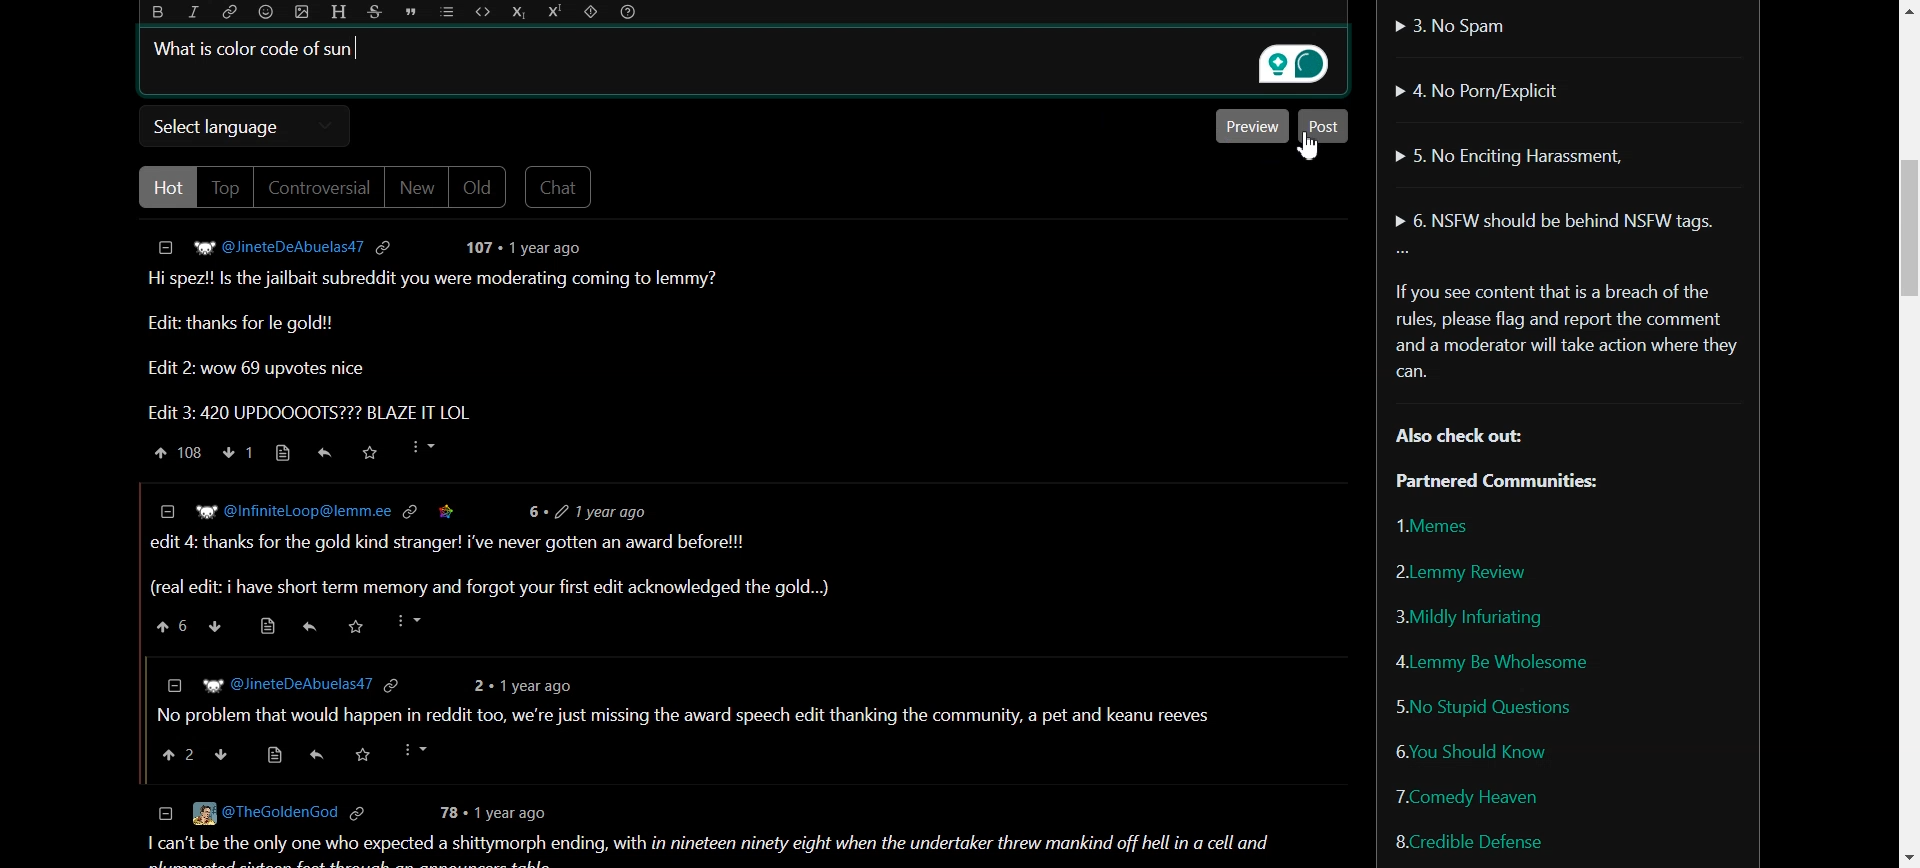 Image resolution: width=1920 pixels, height=868 pixels. What do you see at coordinates (247, 47) in the screenshot?
I see `Text` at bounding box center [247, 47].